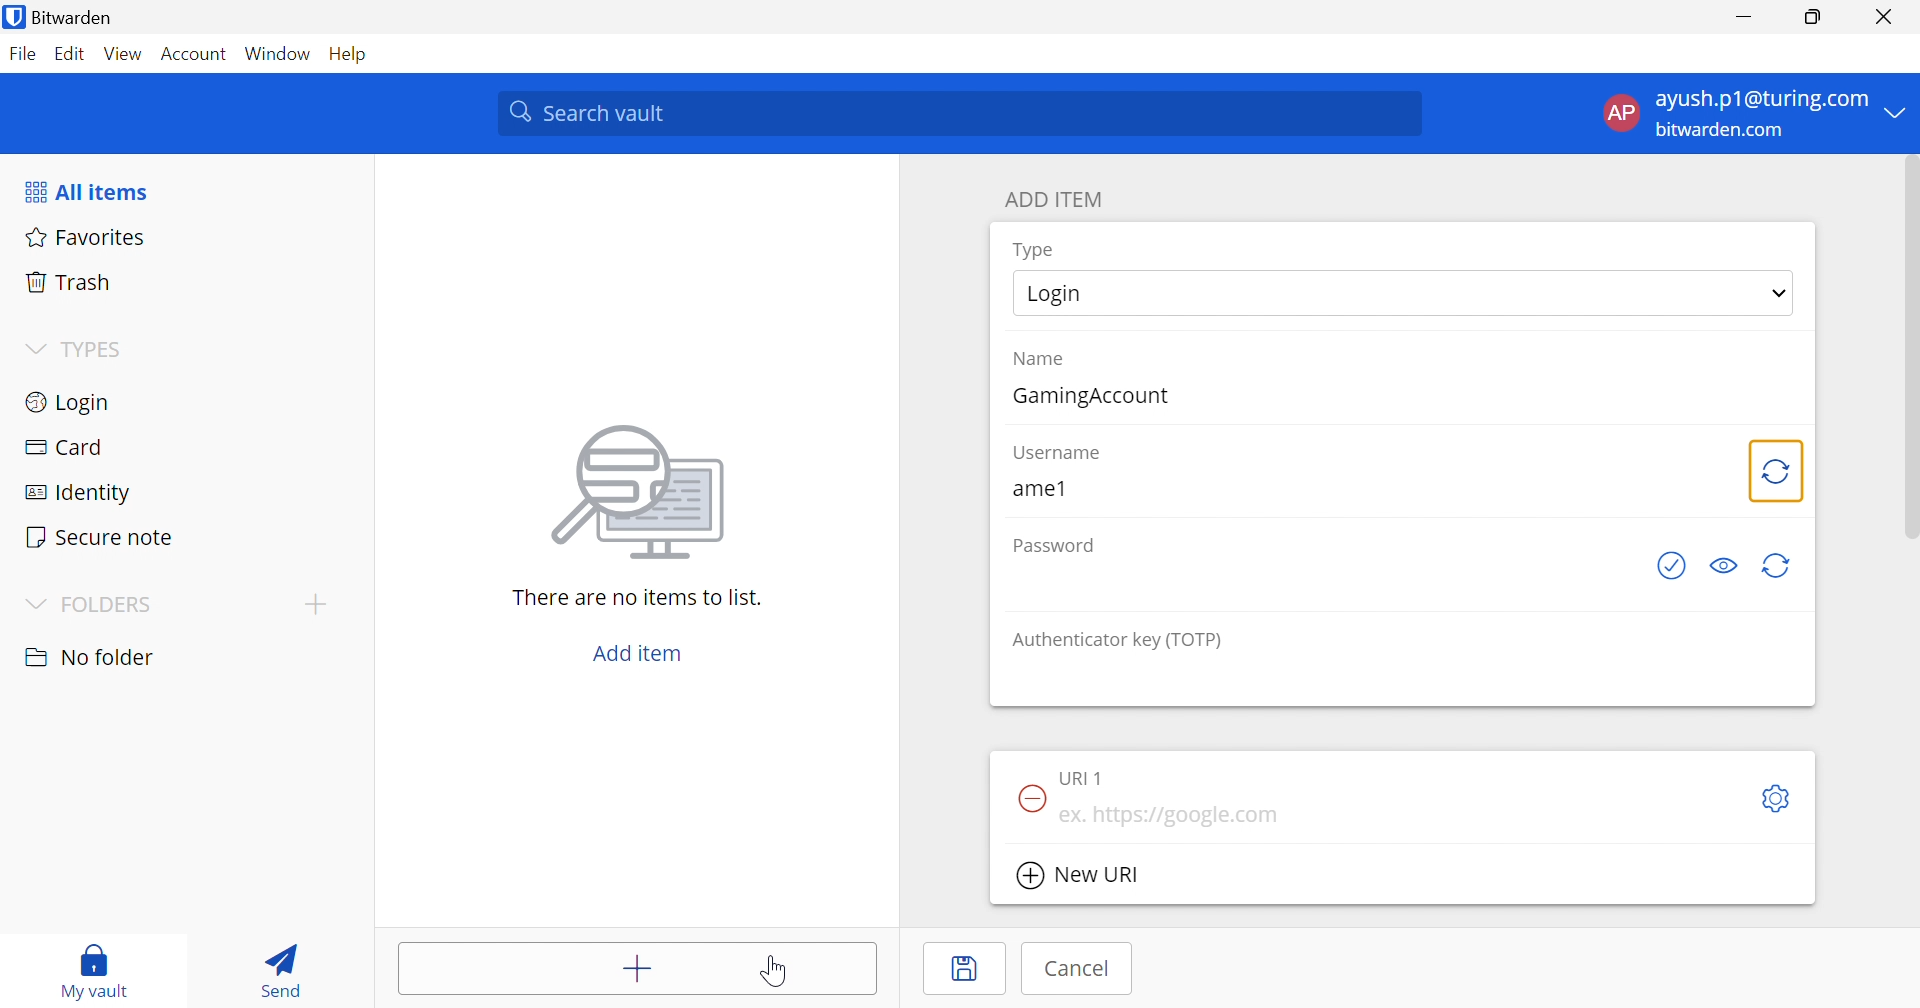 The width and height of the screenshot is (1920, 1008). Describe the element at coordinates (775, 971) in the screenshot. I see `Cursor` at that location.